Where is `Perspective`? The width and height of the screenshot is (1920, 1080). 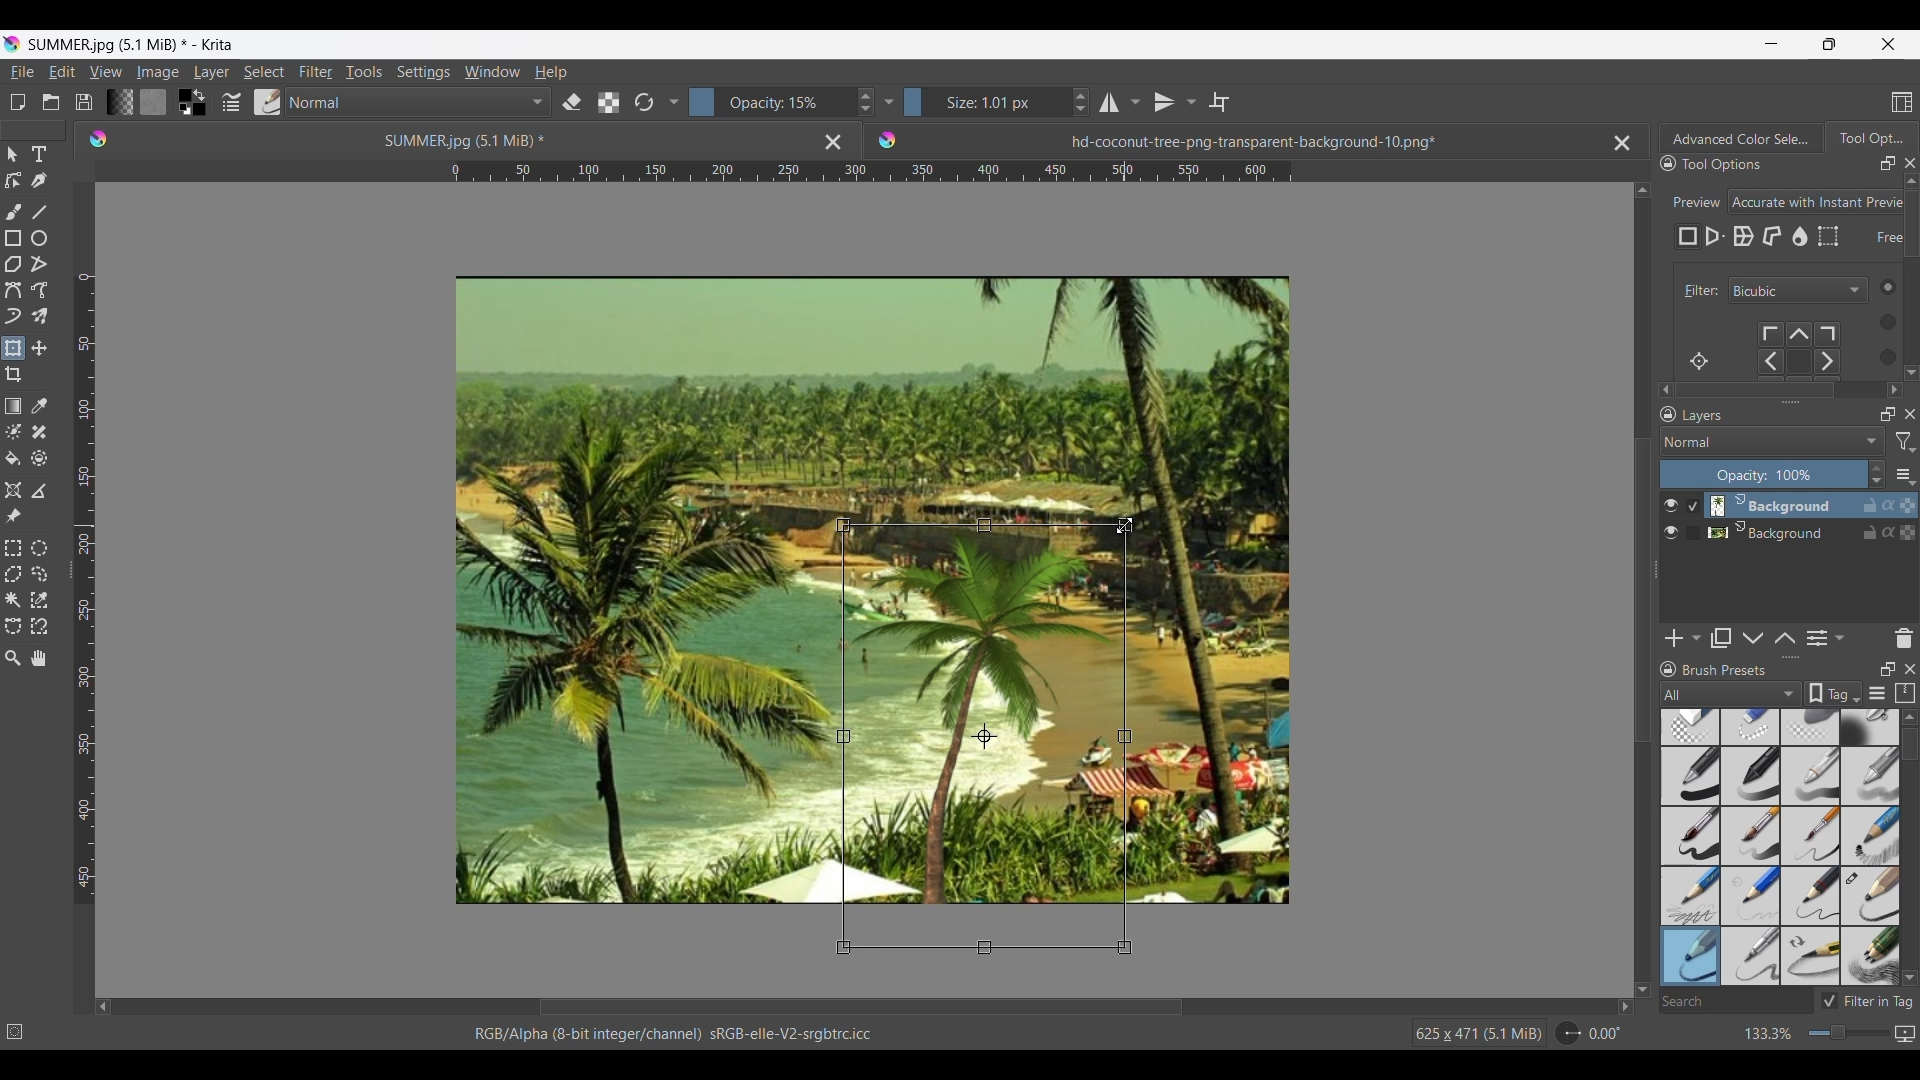 Perspective is located at coordinates (1715, 237).